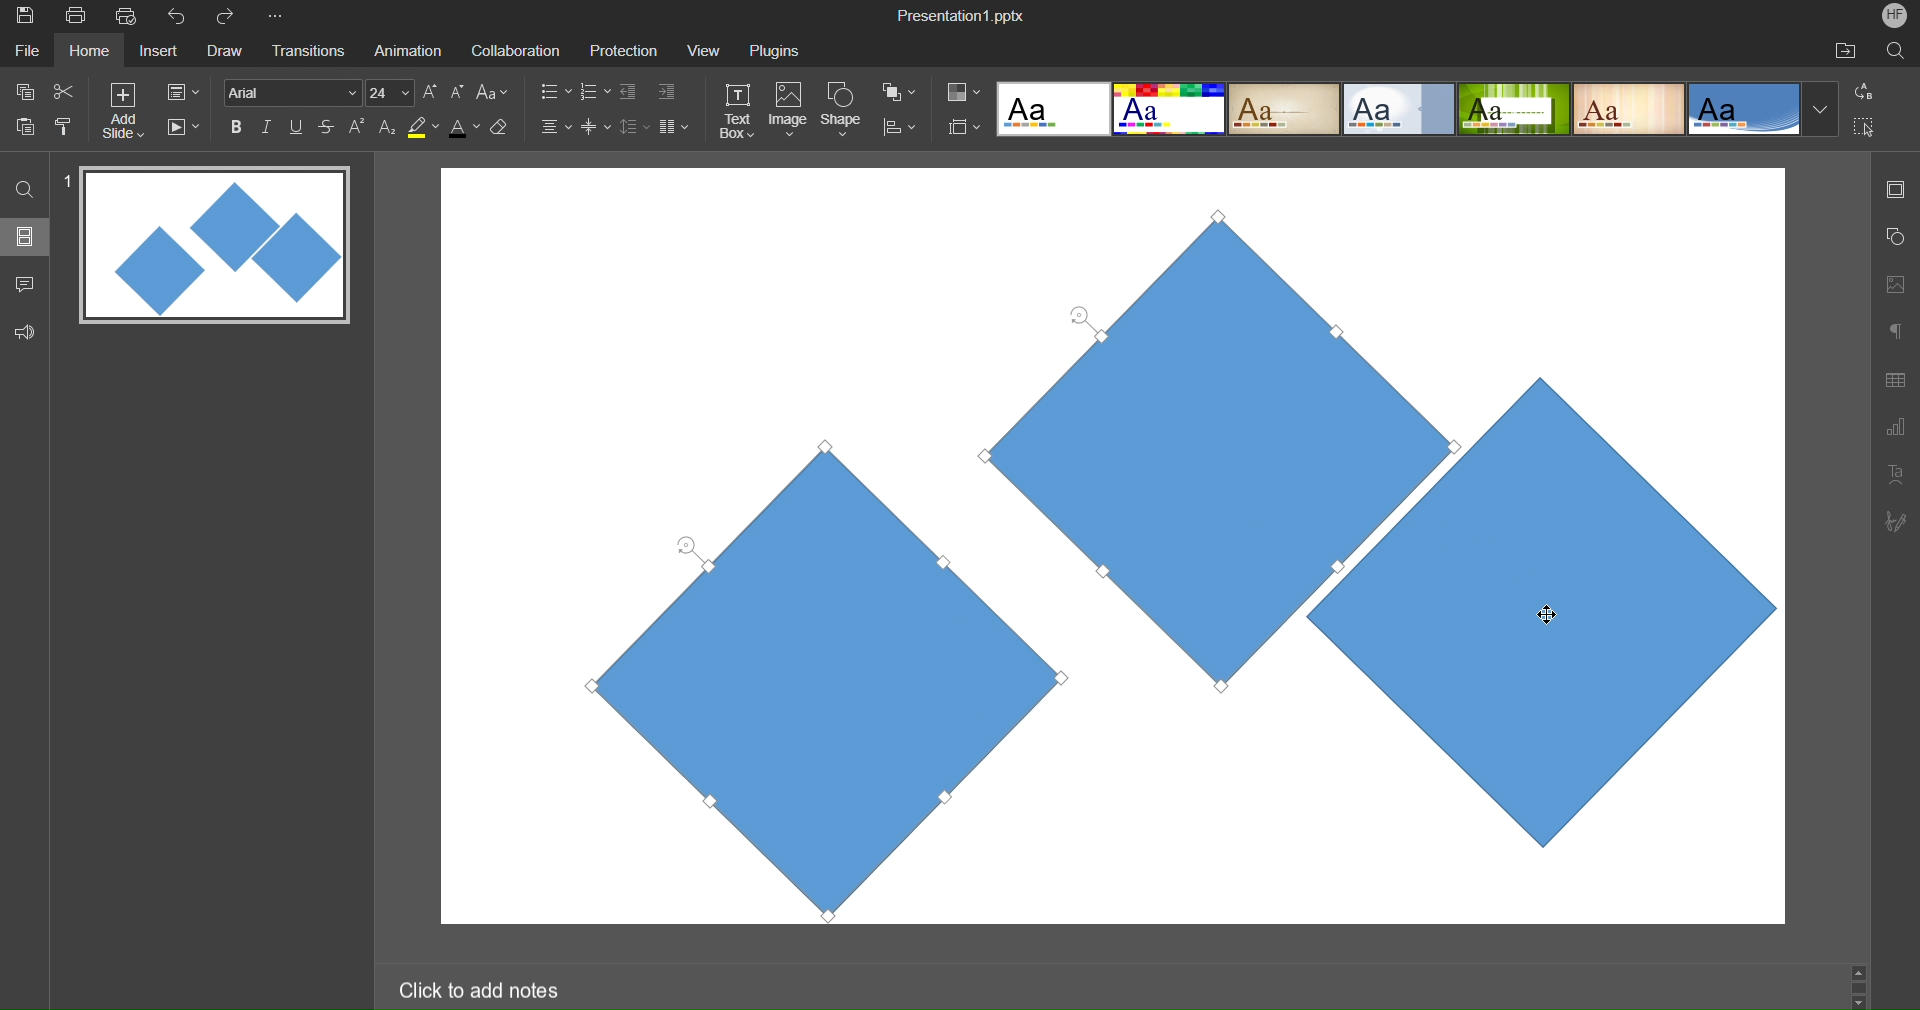 The height and width of the screenshot is (1010, 1920). I want to click on select, so click(1872, 130).